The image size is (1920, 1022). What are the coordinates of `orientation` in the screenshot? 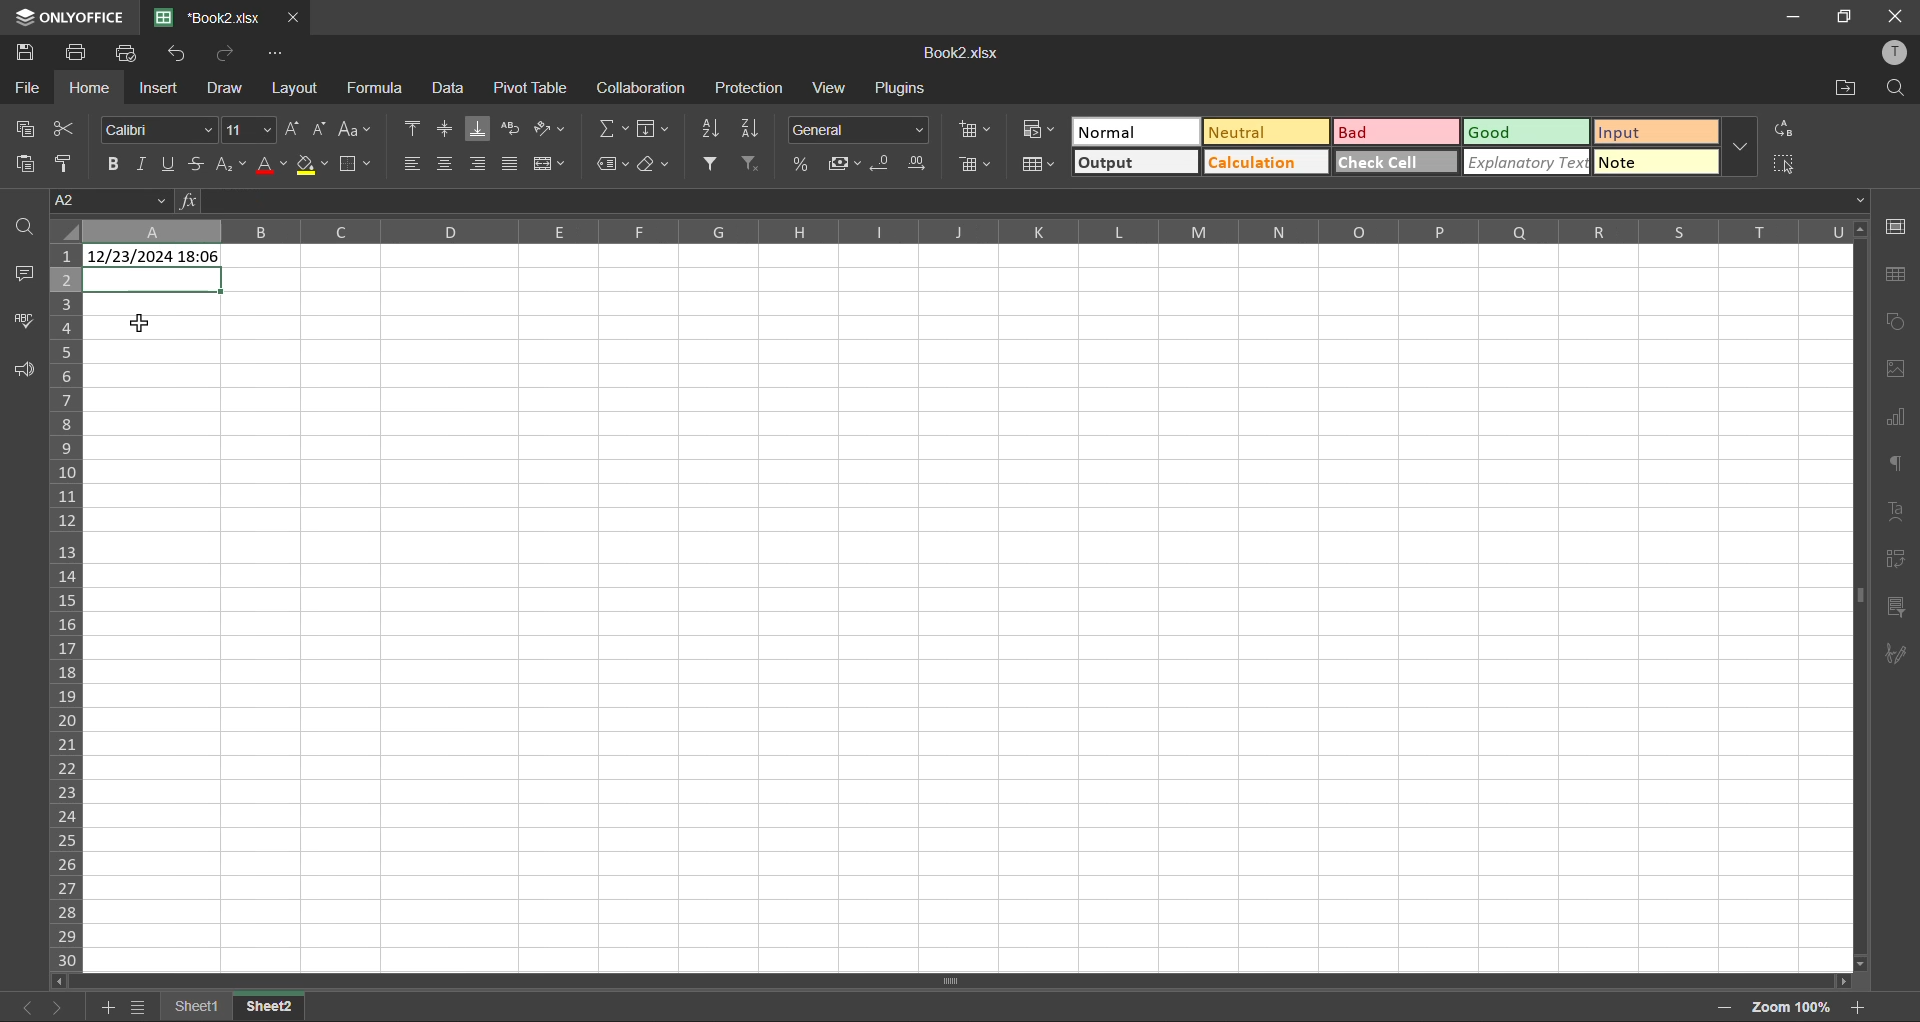 It's located at (545, 128).